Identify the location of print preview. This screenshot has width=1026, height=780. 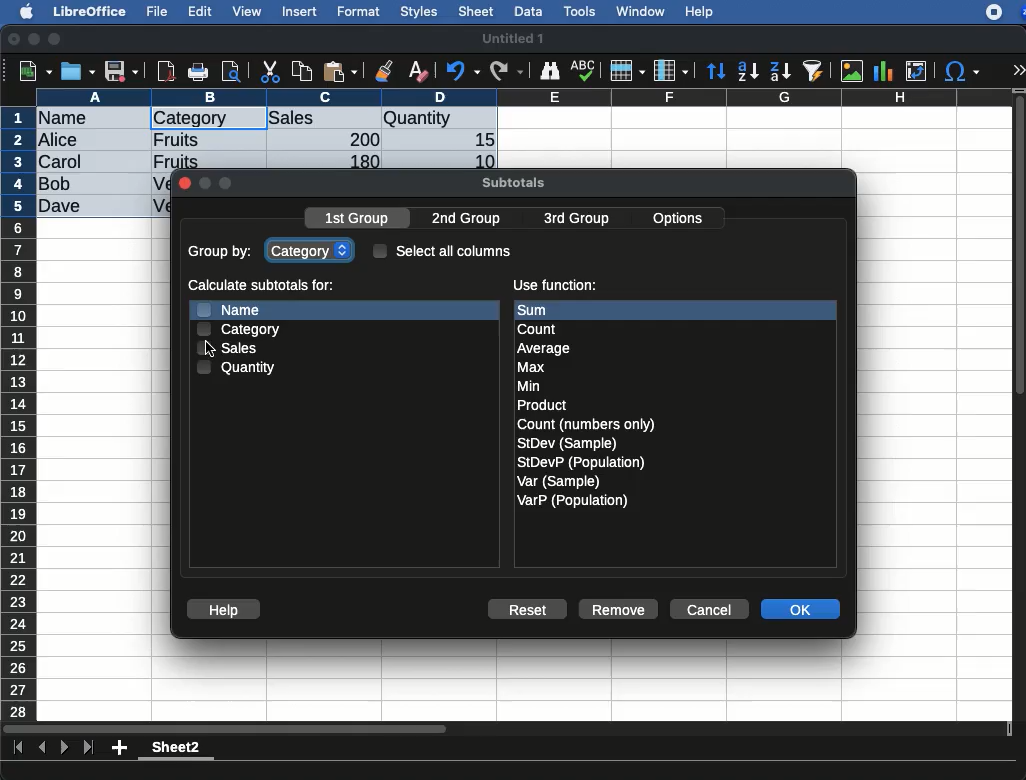
(231, 73).